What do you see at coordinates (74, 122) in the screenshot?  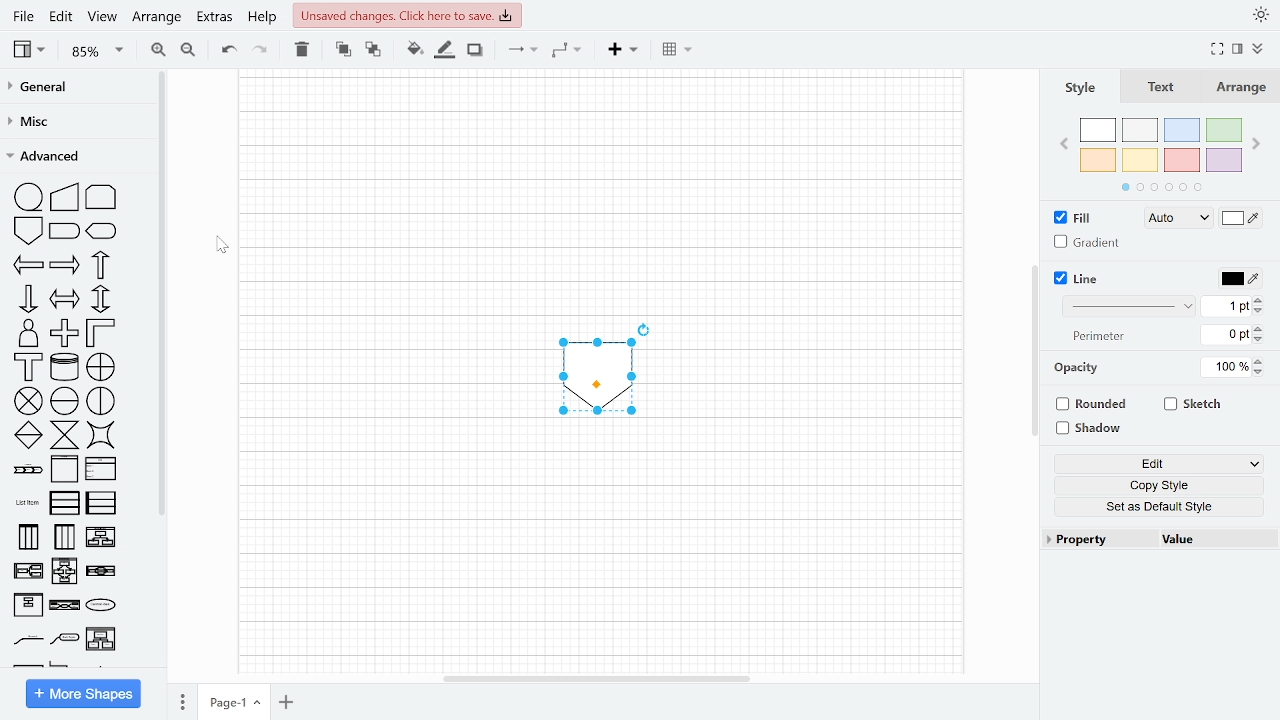 I see `Misc` at bounding box center [74, 122].